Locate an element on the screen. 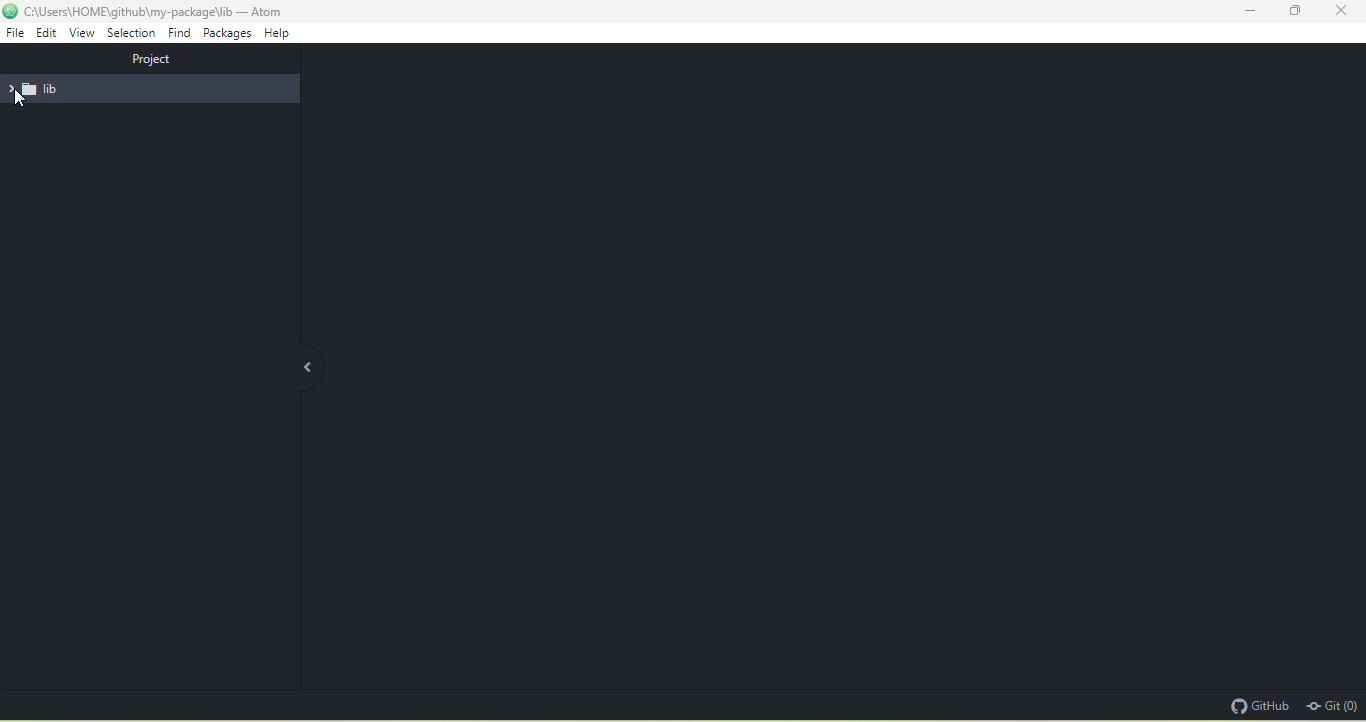 The image size is (1366, 722). edit is located at coordinates (49, 33).